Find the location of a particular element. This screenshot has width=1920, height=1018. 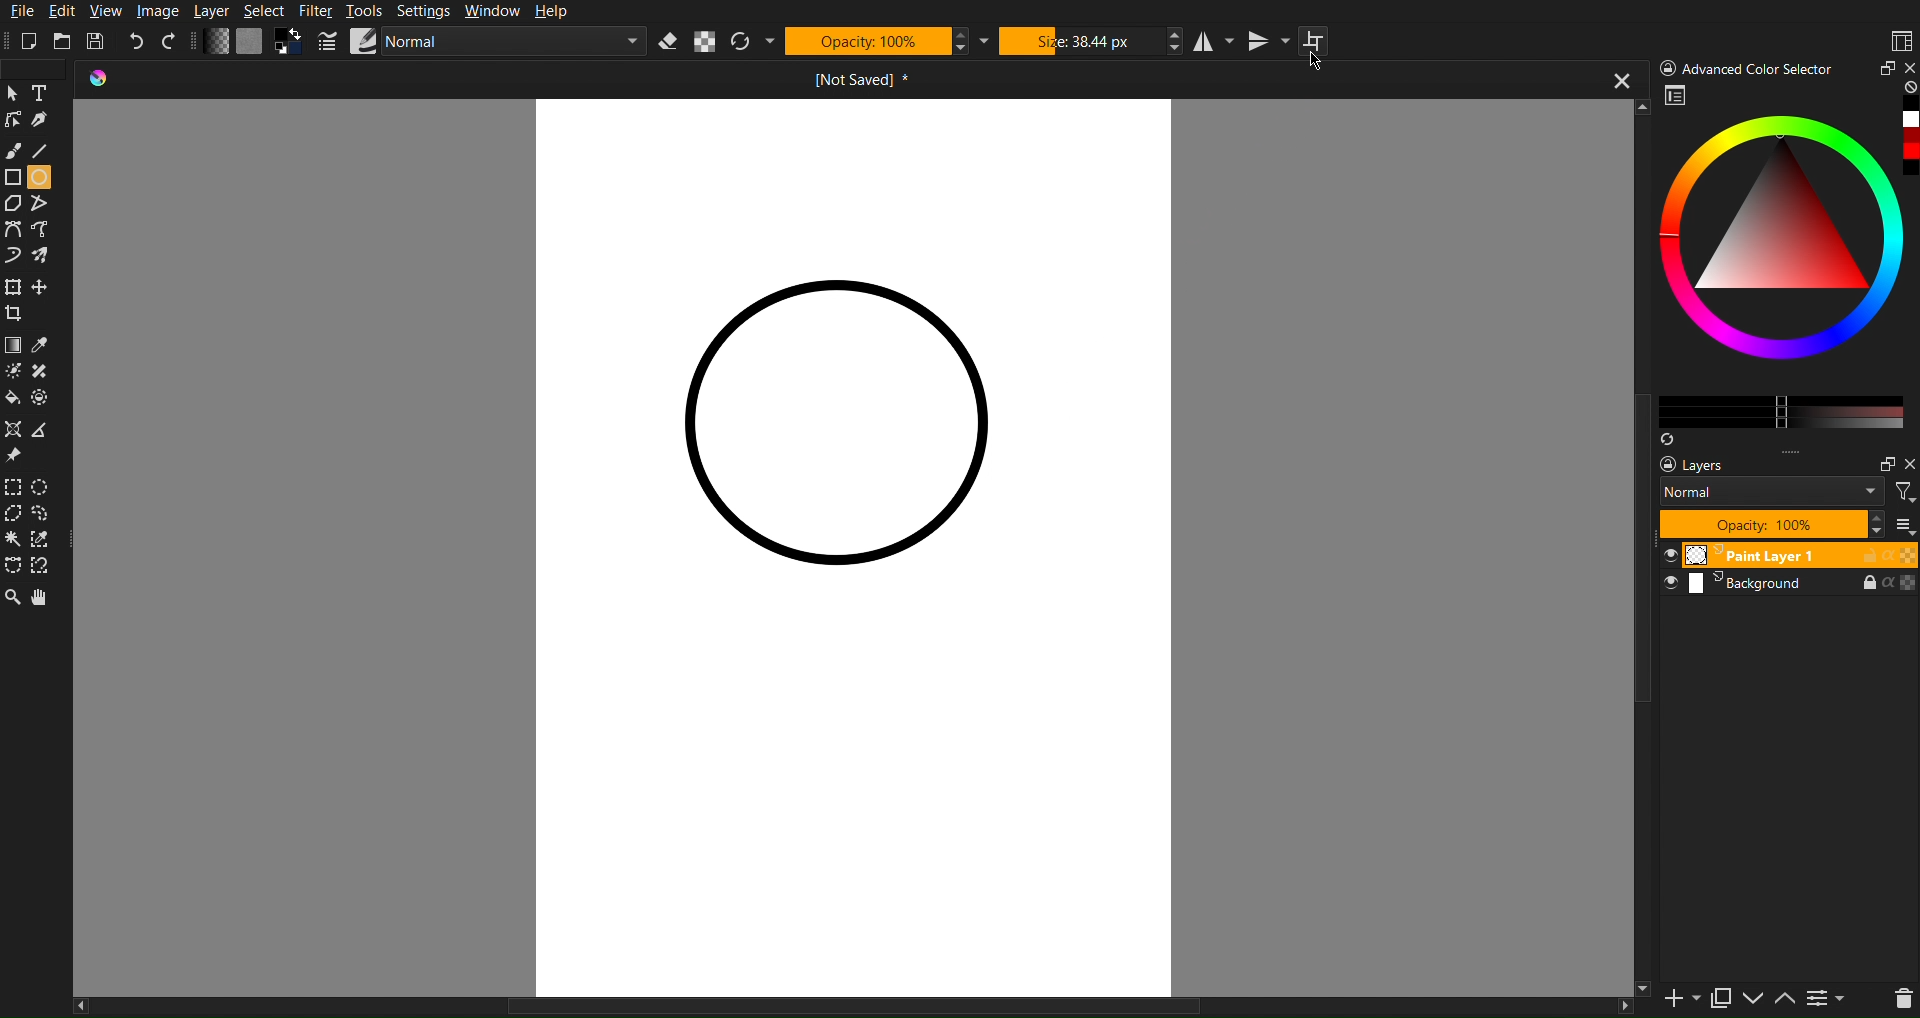

Select is located at coordinates (264, 11).